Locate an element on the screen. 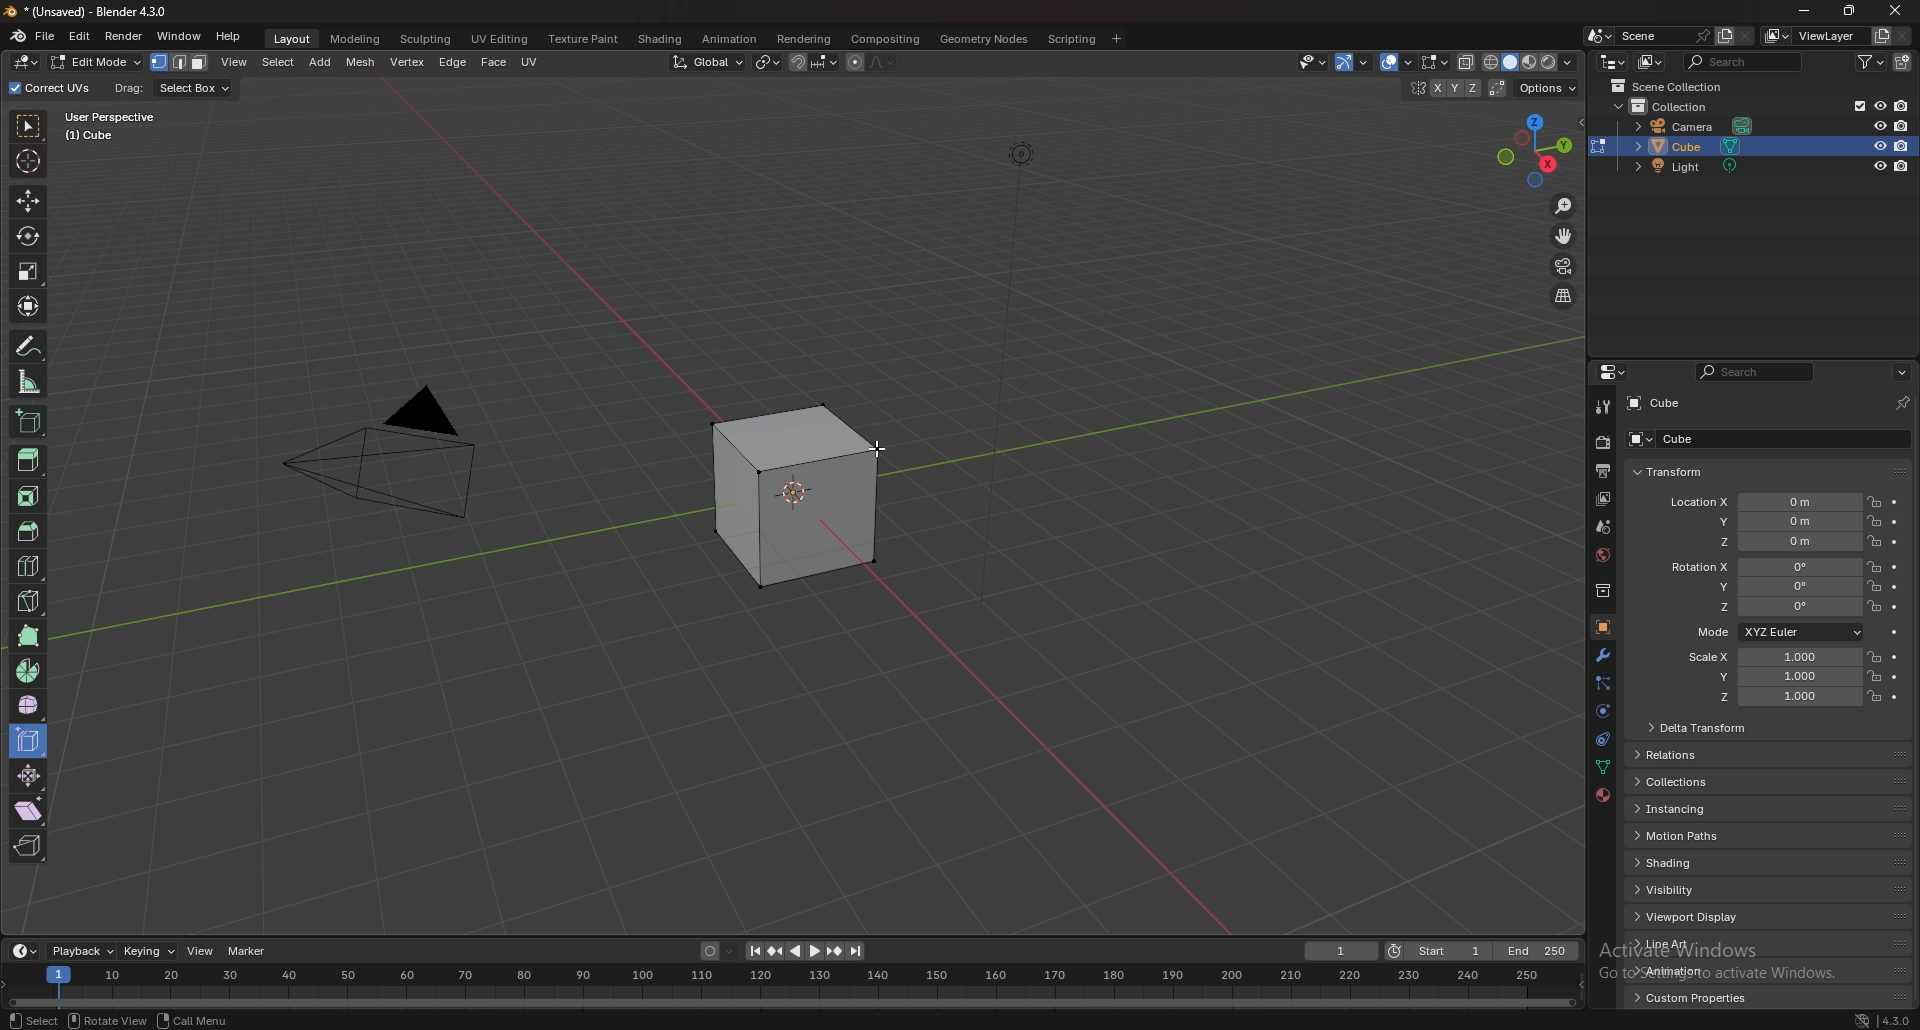 The width and height of the screenshot is (1920, 1030). extrude region is located at coordinates (30, 459).